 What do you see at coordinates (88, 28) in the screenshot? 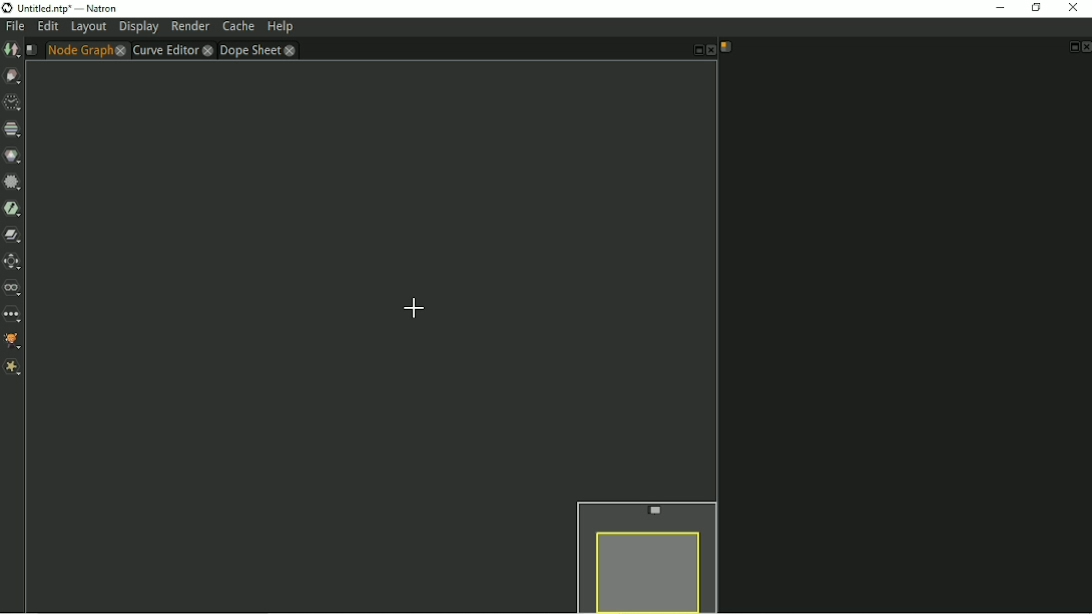
I see `Layout` at bounding box center [88, 28].